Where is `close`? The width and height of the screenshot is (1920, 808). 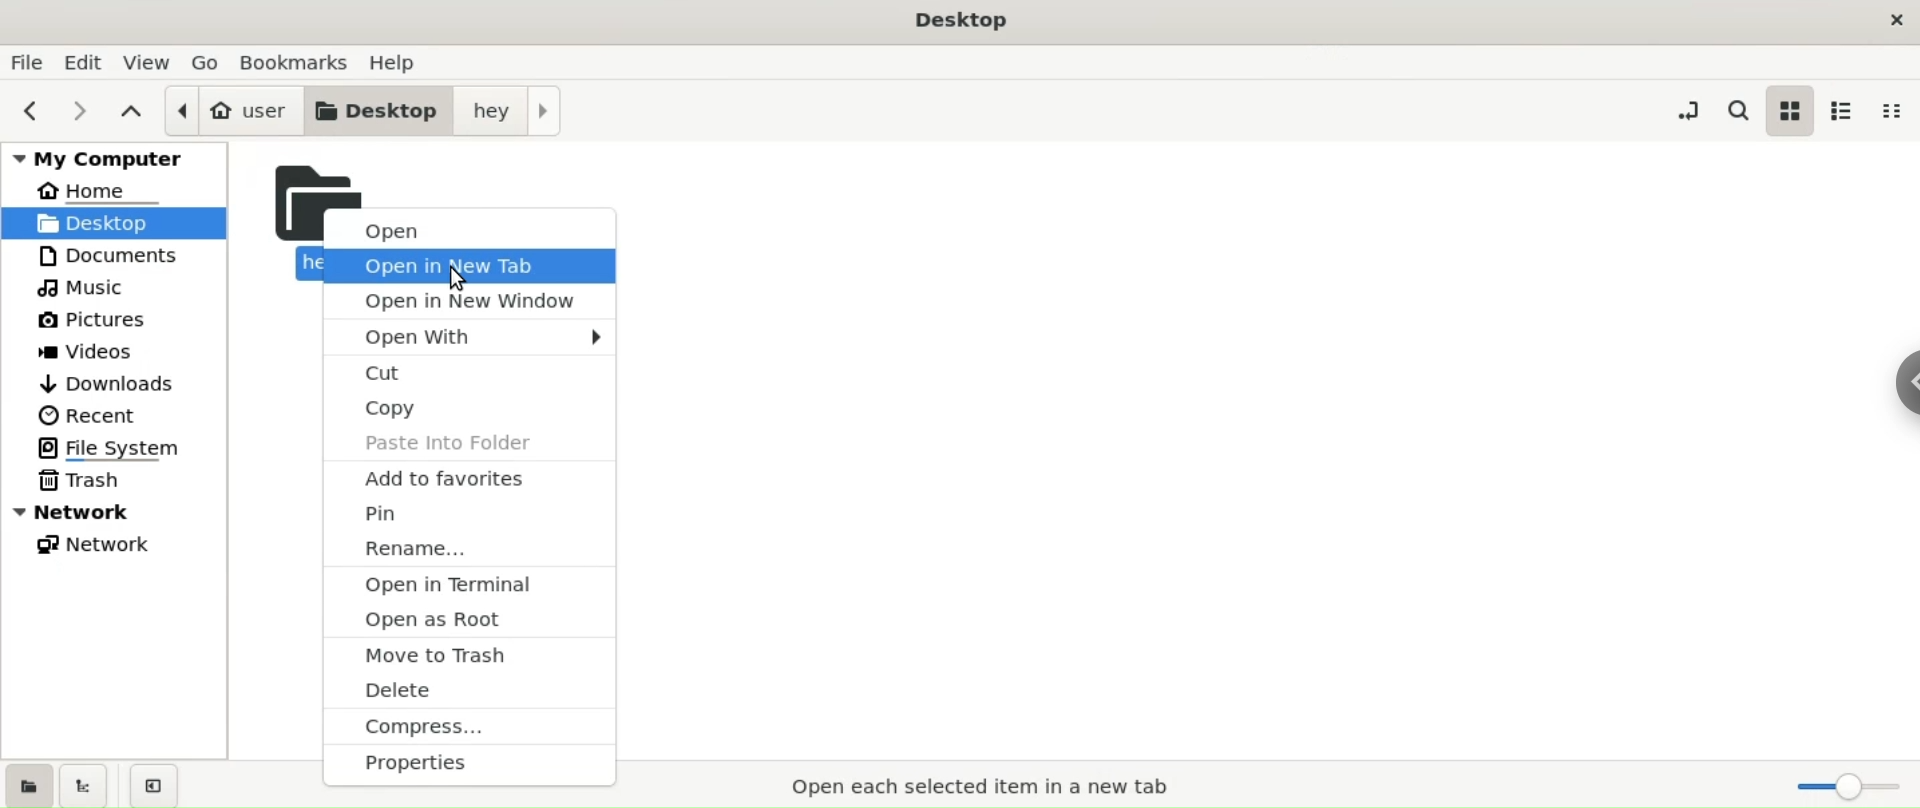 close is located at coordinates (1886, 17).